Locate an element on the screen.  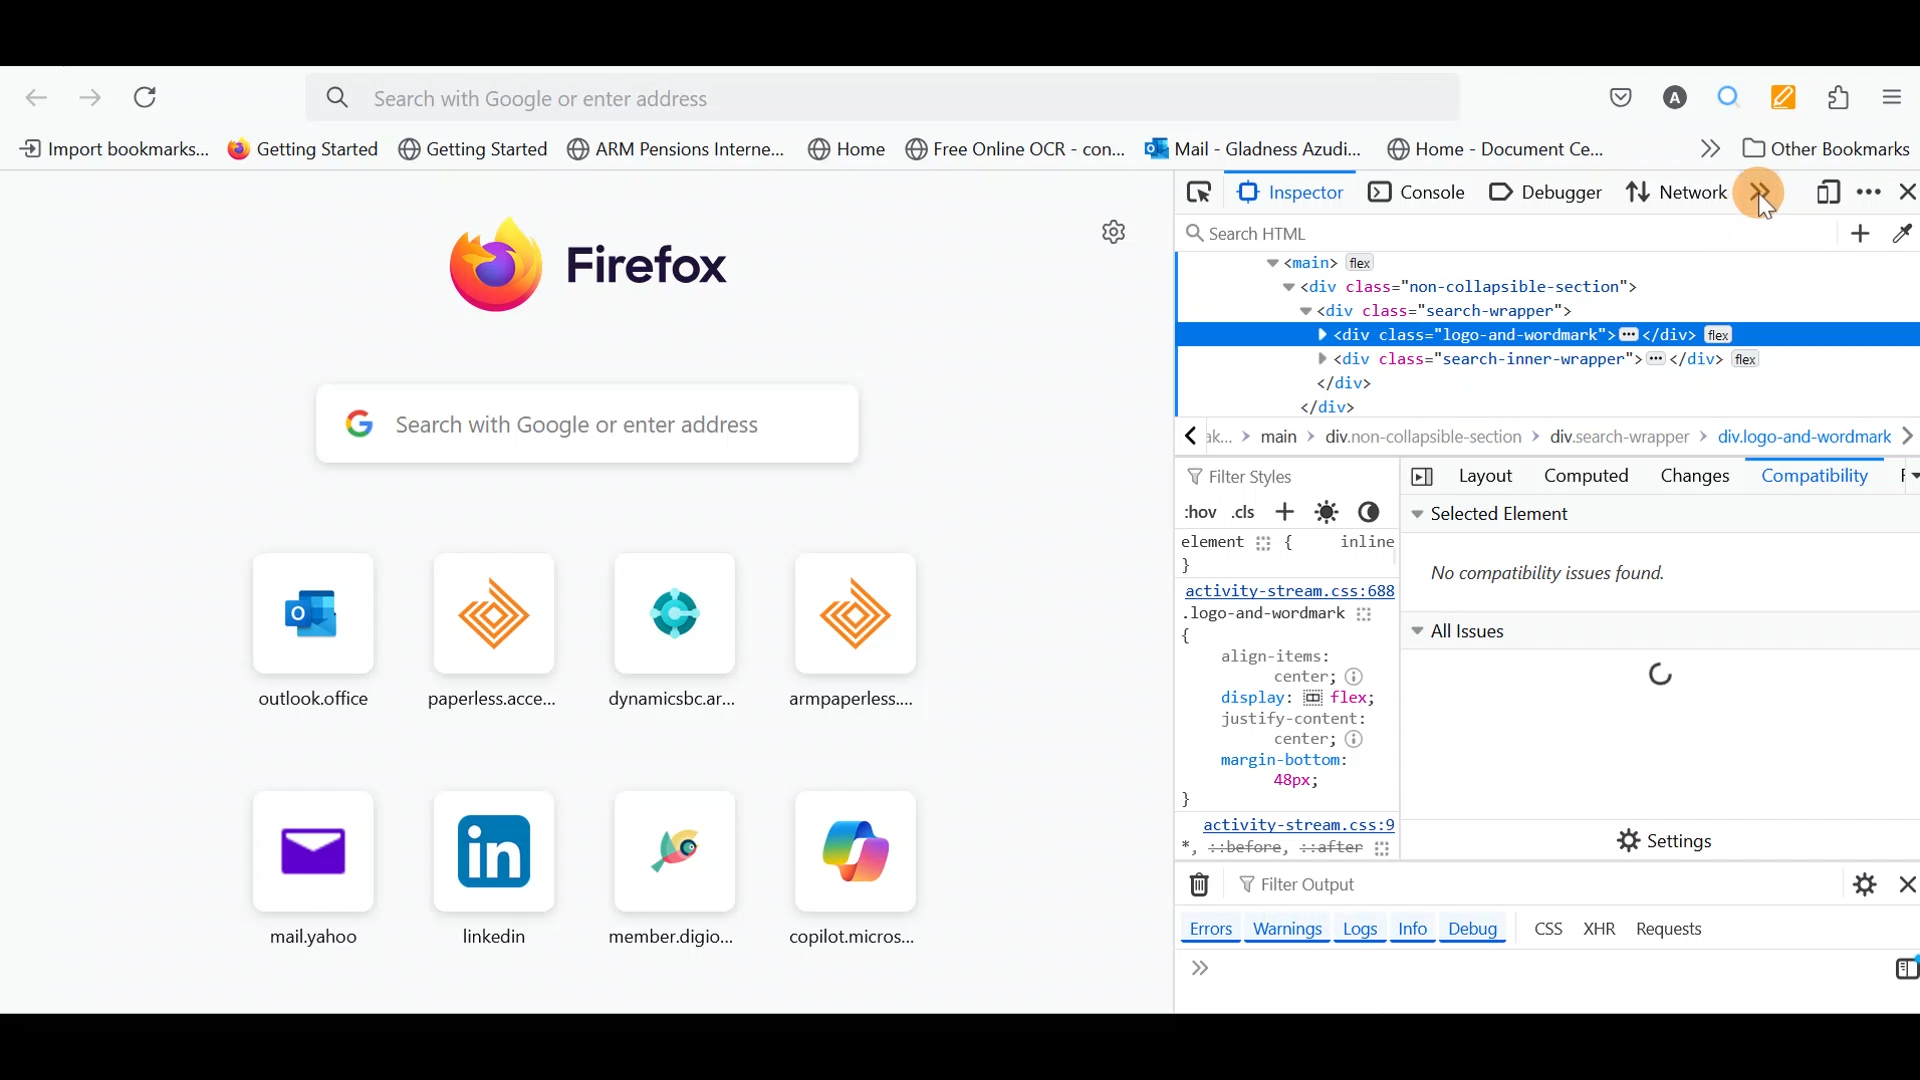
Open application menu is located at coordinates (1897, 101).